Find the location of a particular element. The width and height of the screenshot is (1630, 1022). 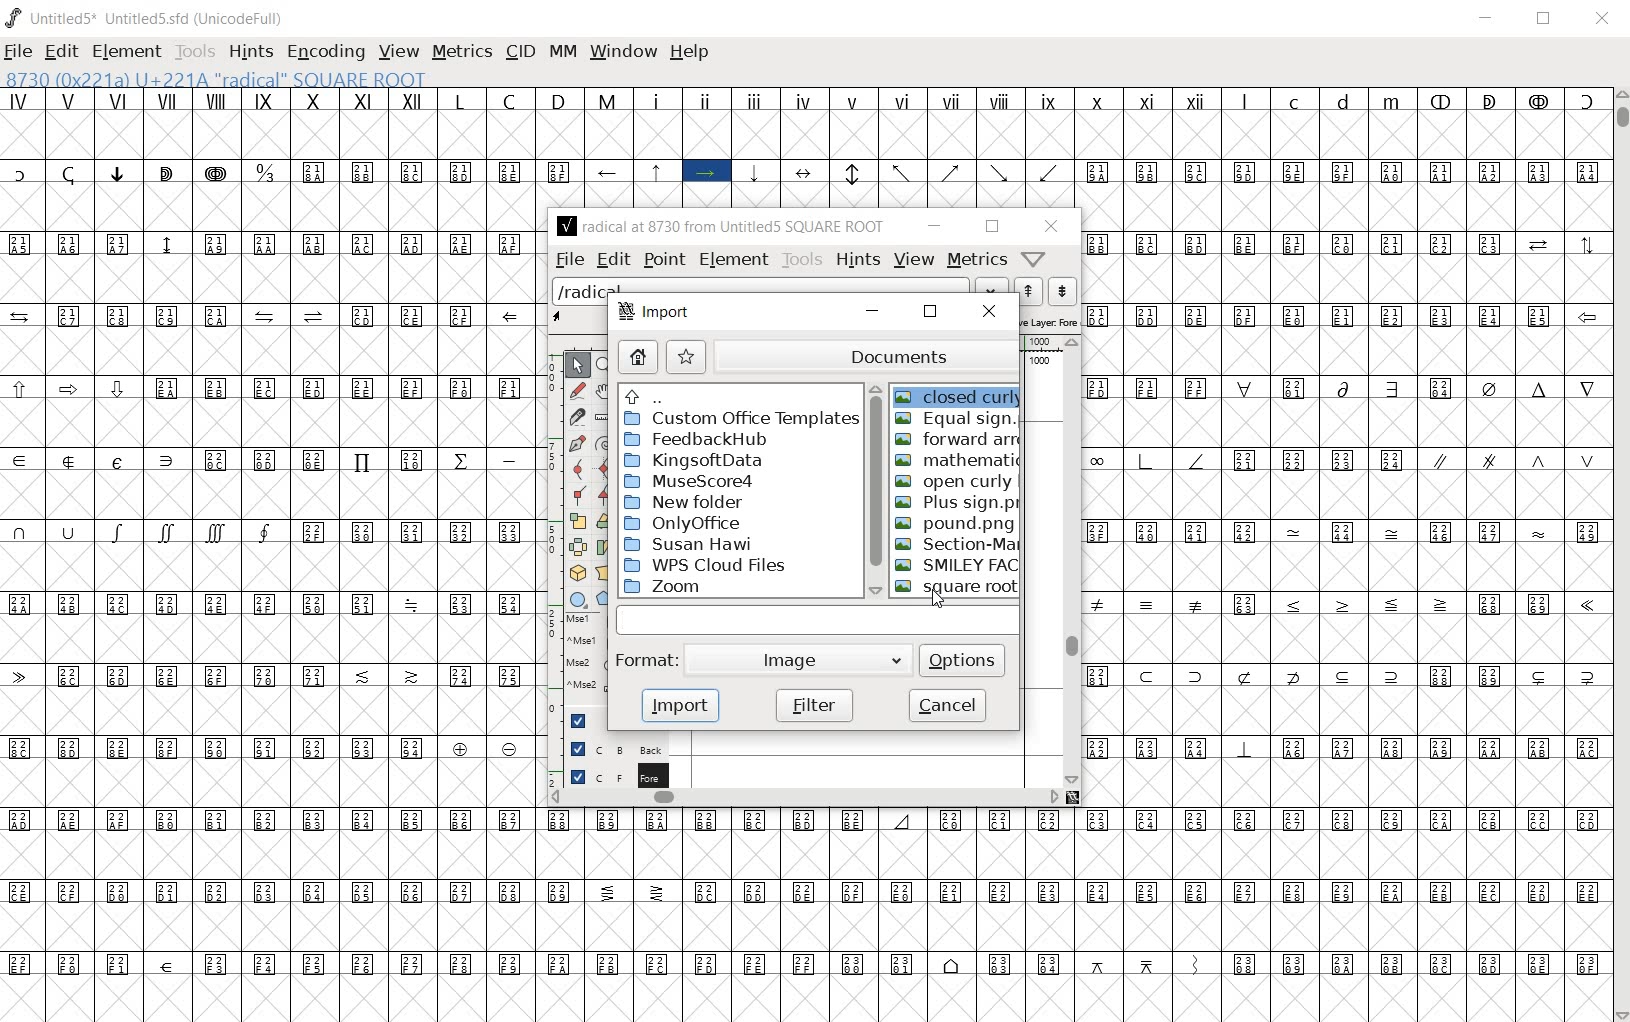

input field is located at coordinates (821, 620).